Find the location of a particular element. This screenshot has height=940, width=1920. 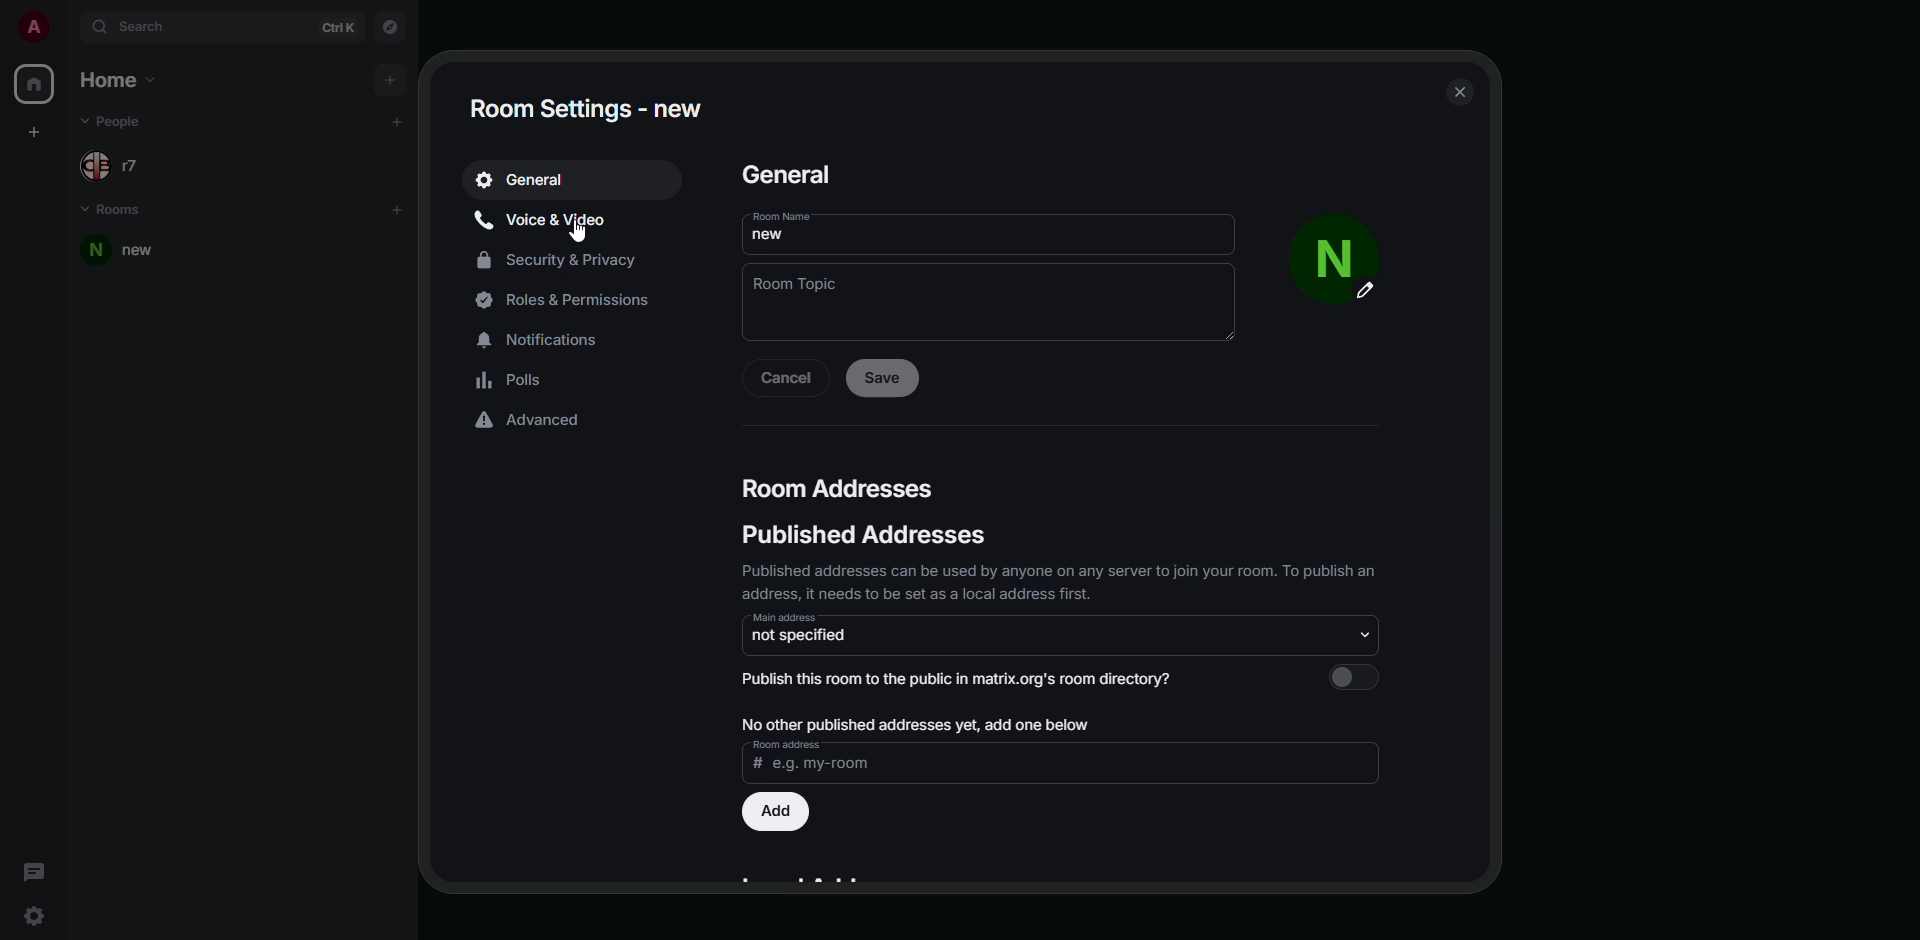

quick settings is located at coordinates (36, 915).